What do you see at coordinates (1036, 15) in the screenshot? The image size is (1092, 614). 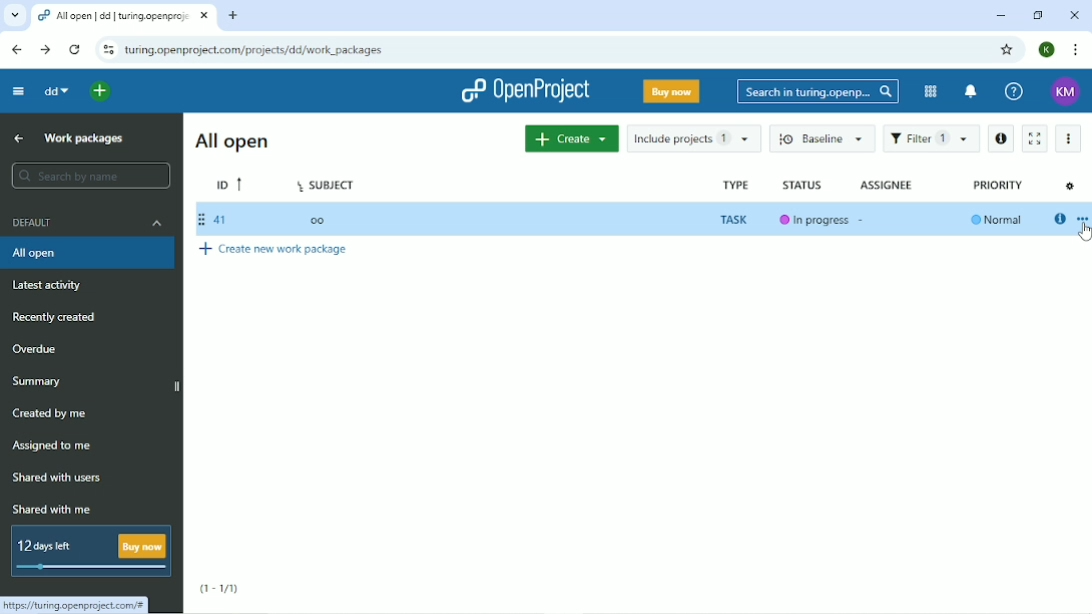 I see `Restore down` at bounding box center [1036, 15].